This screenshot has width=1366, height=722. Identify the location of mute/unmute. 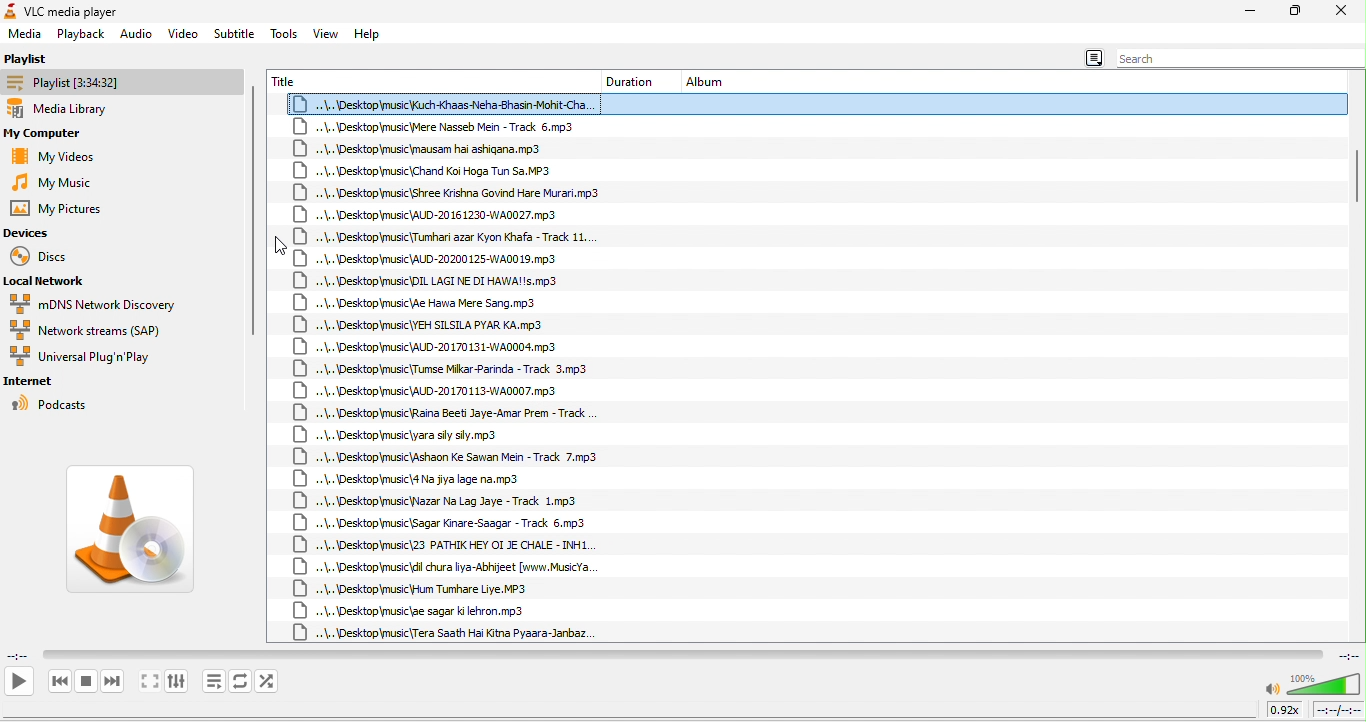
(1272, 690).